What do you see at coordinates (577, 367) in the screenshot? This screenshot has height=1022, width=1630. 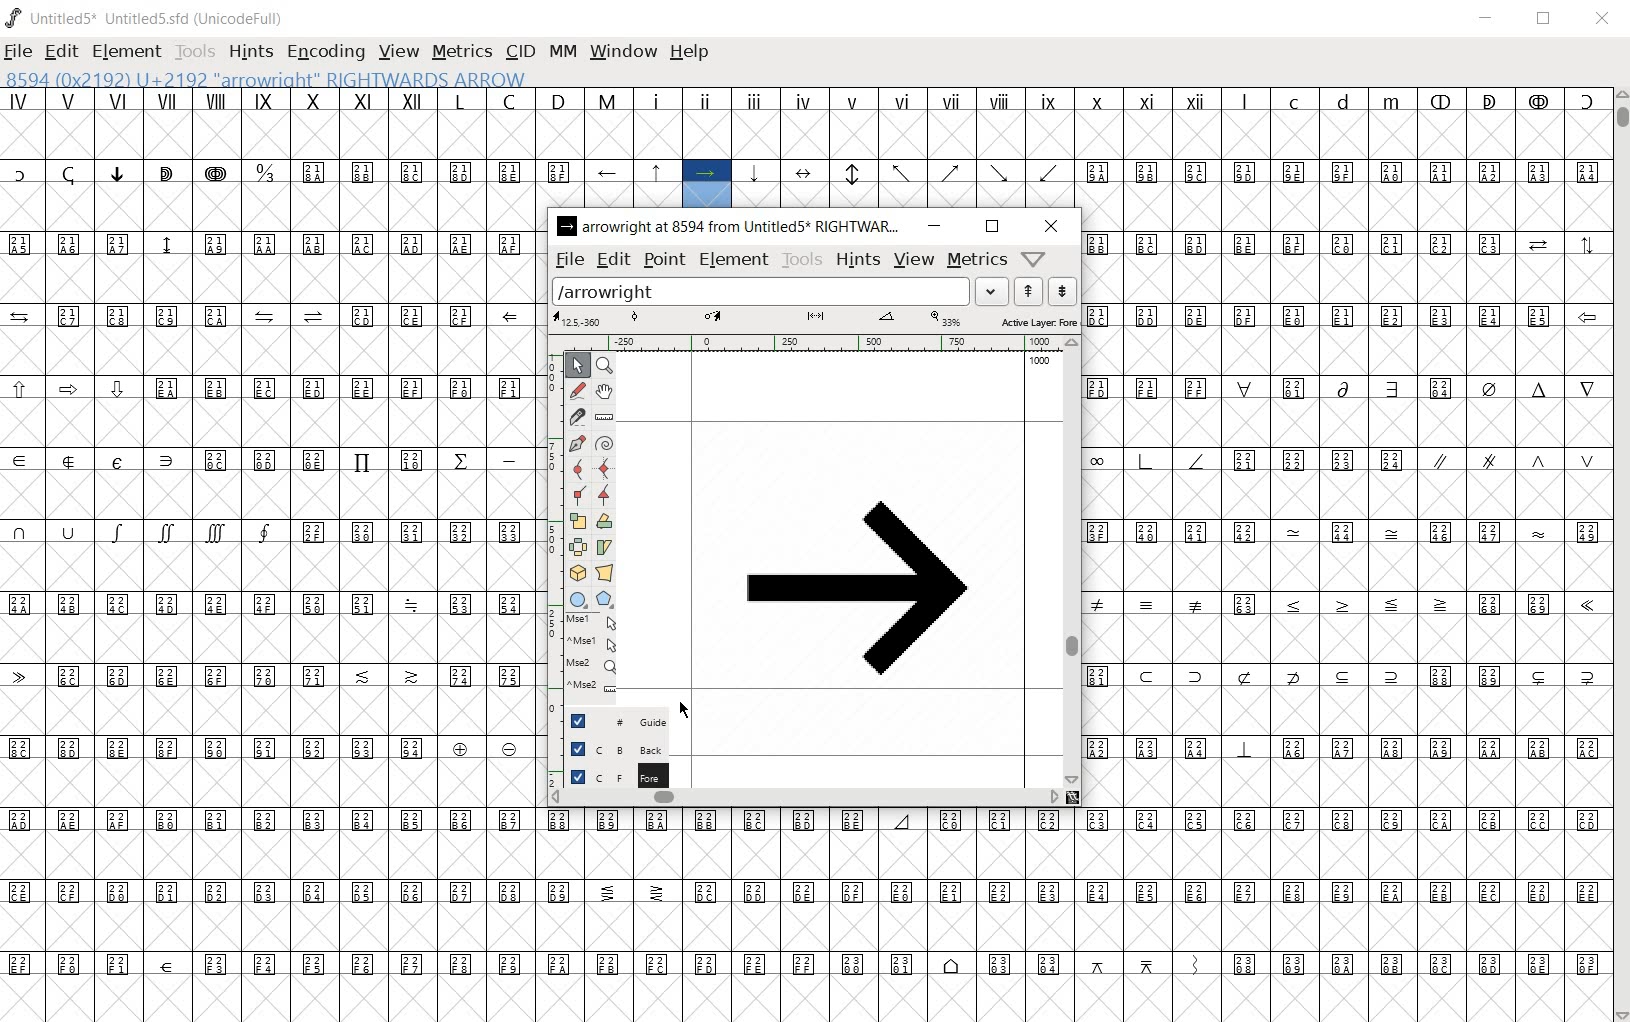 I see `pointer` at bounding box center [577, 367].